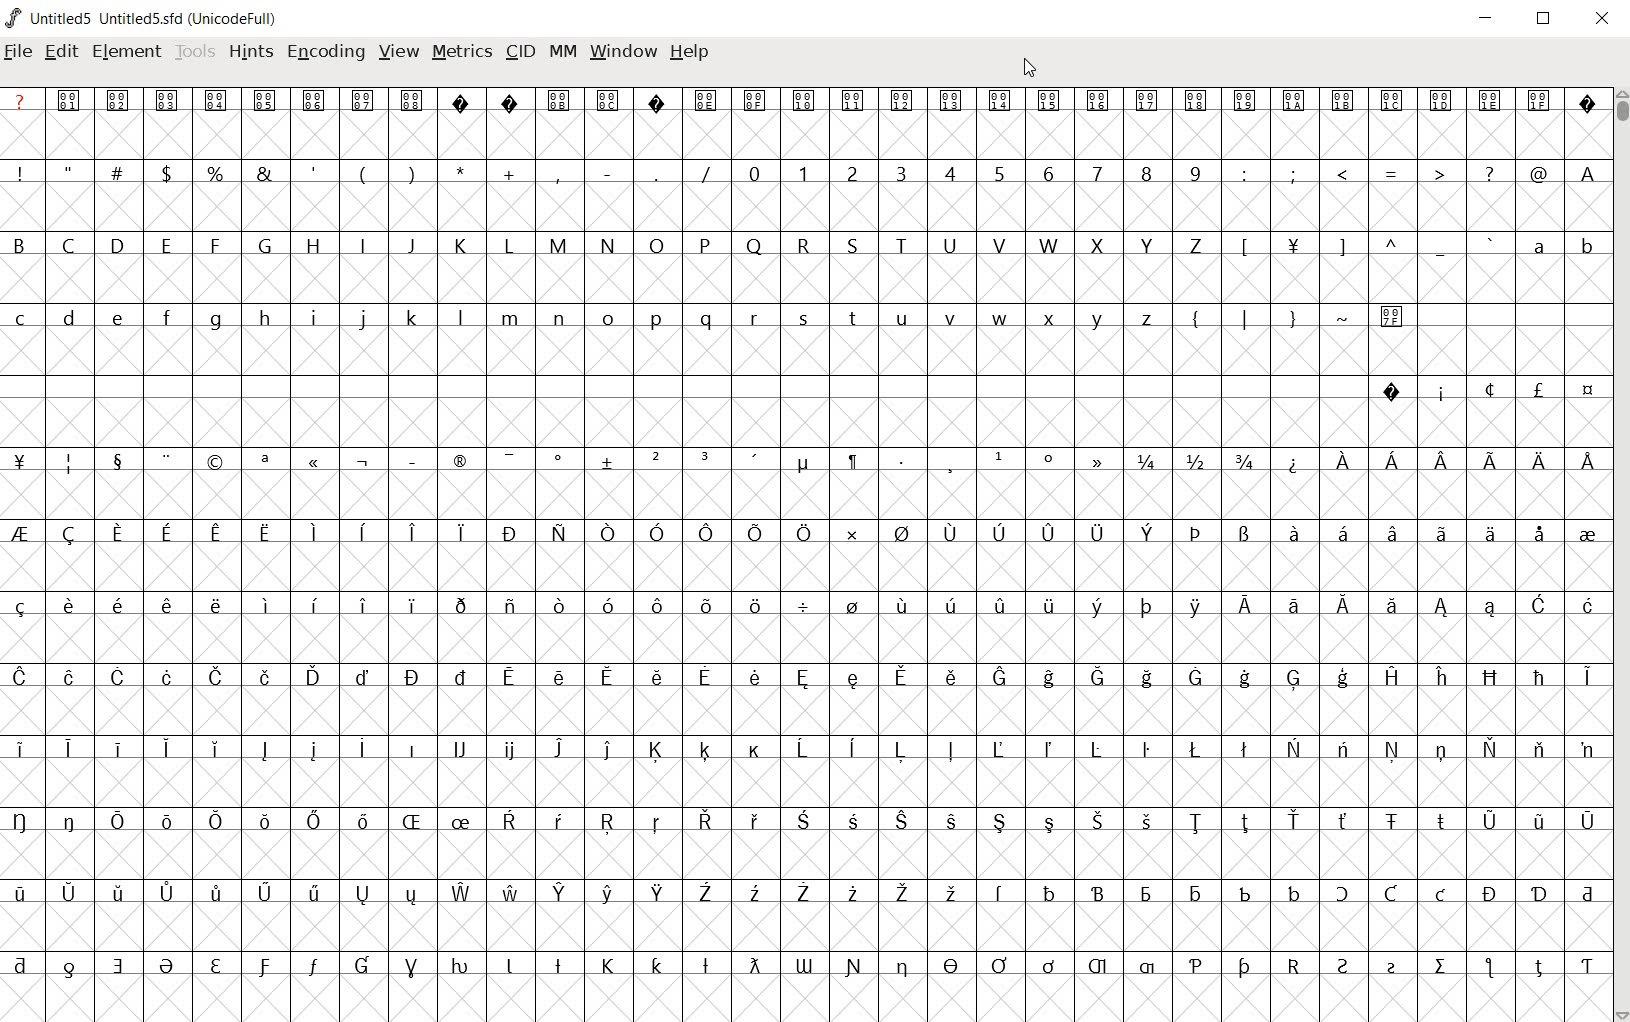 The image size is (1630, 1022). Describe the element at coordinates (557, 244) in the screenshot. I see `M` at that location.